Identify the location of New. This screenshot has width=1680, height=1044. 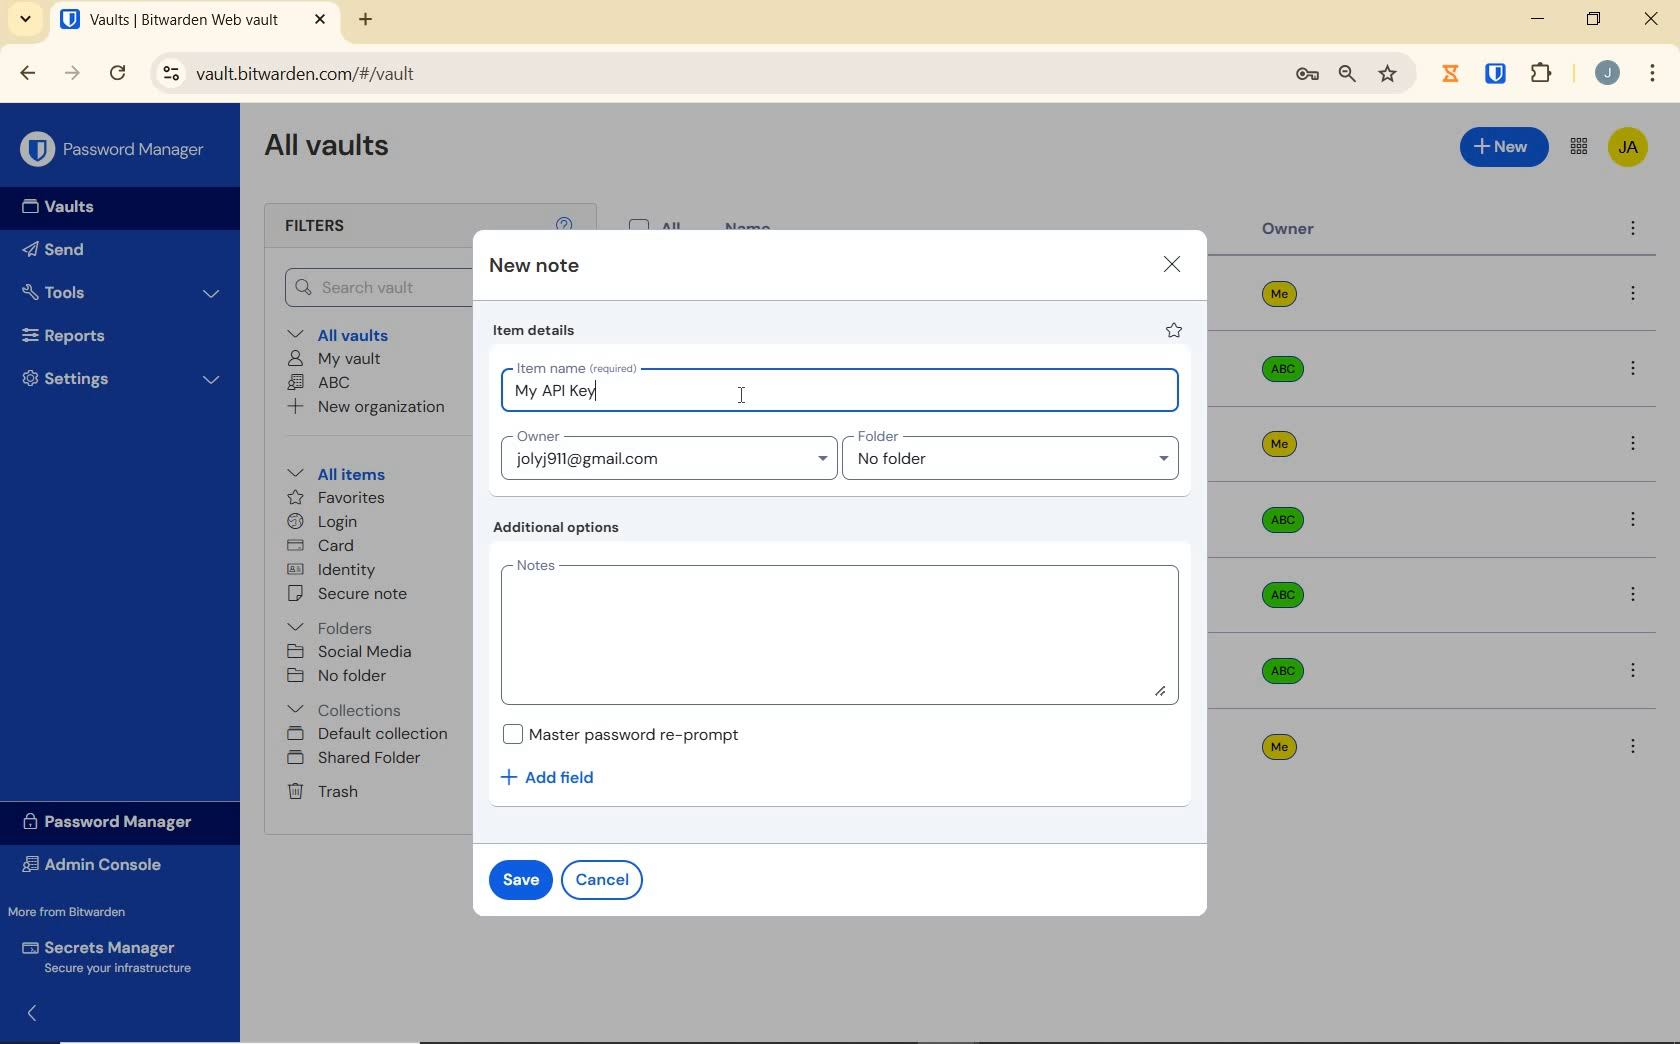
(1503, 147).